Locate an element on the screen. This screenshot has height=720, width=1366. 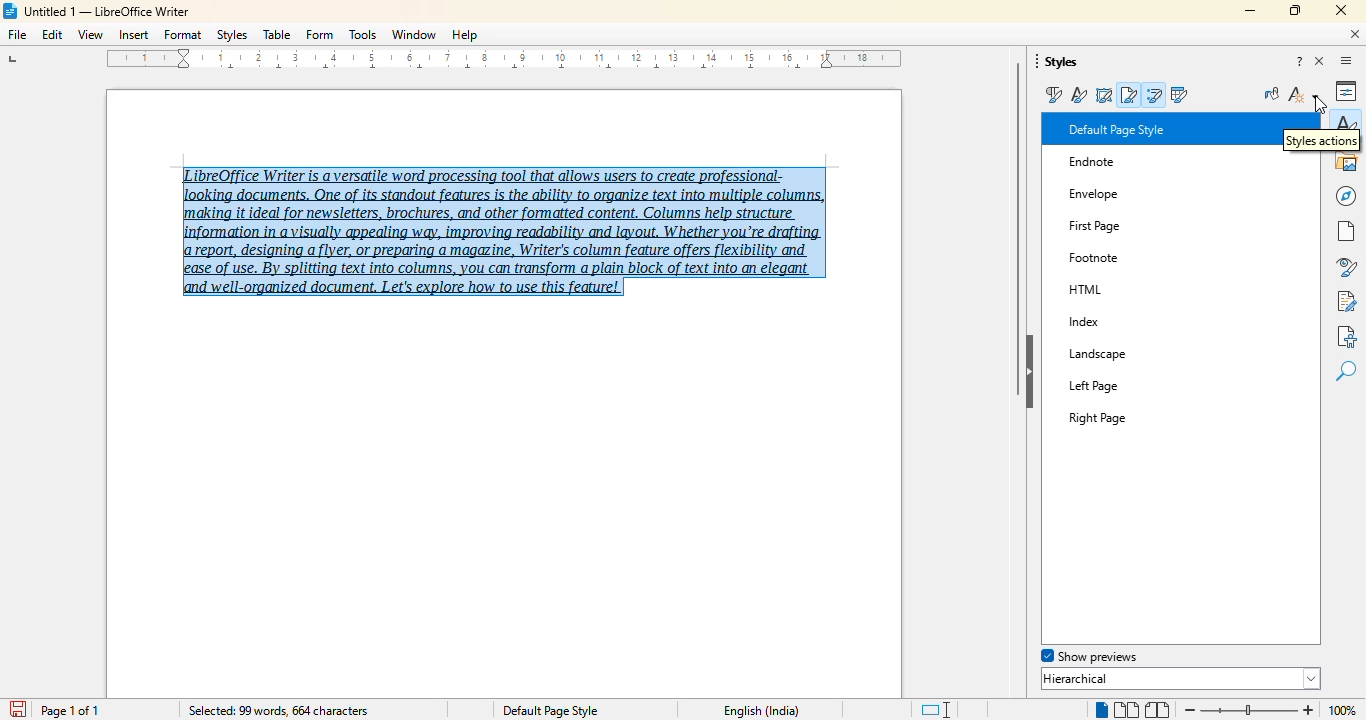
Default page style is located at coordinates (550, 710).